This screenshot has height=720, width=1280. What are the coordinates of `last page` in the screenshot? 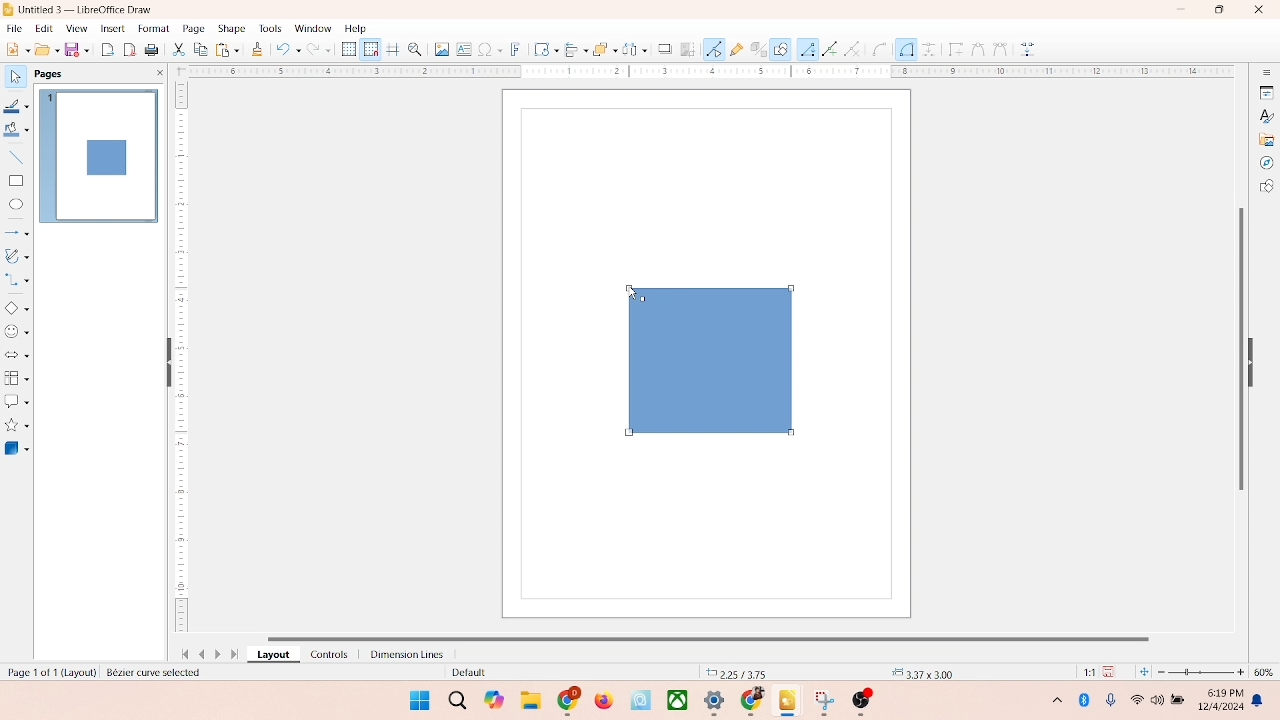 It's located at (236, 655).